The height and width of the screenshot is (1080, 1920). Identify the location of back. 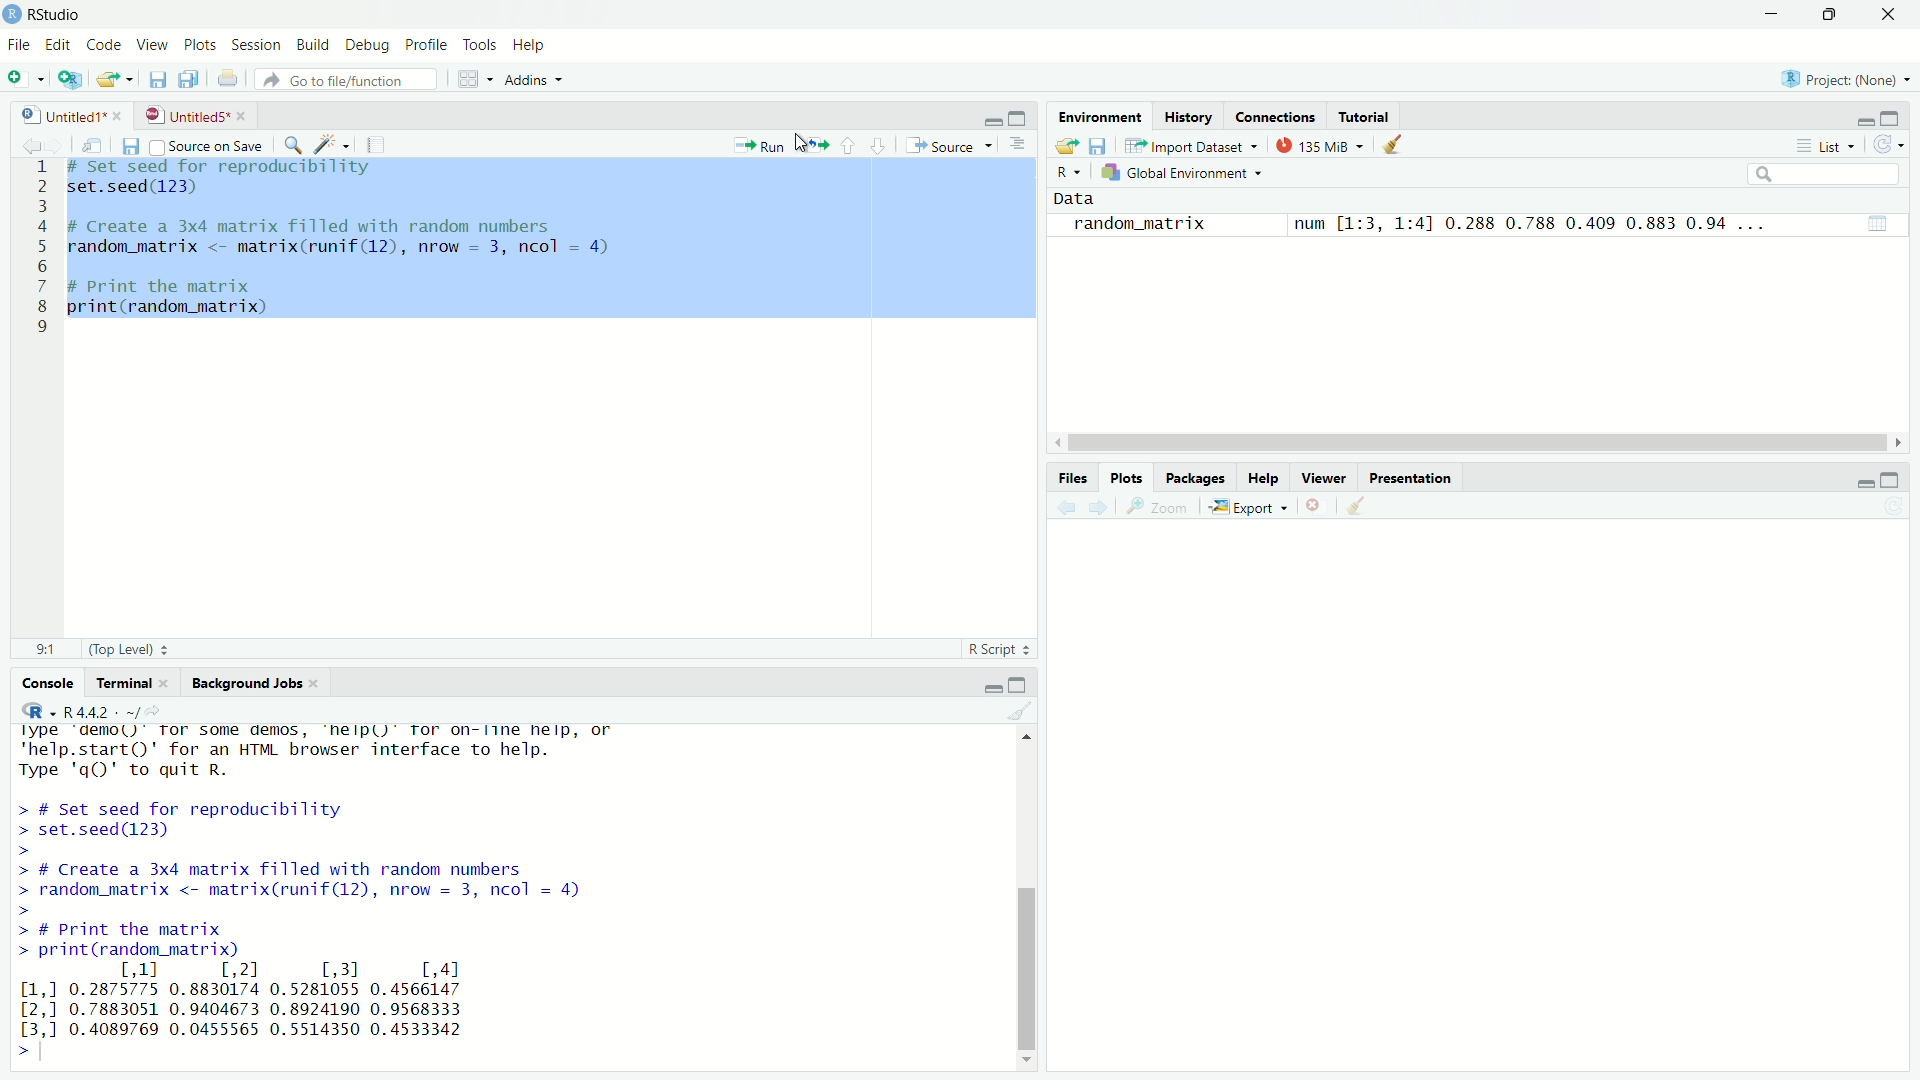
(1068, 509).